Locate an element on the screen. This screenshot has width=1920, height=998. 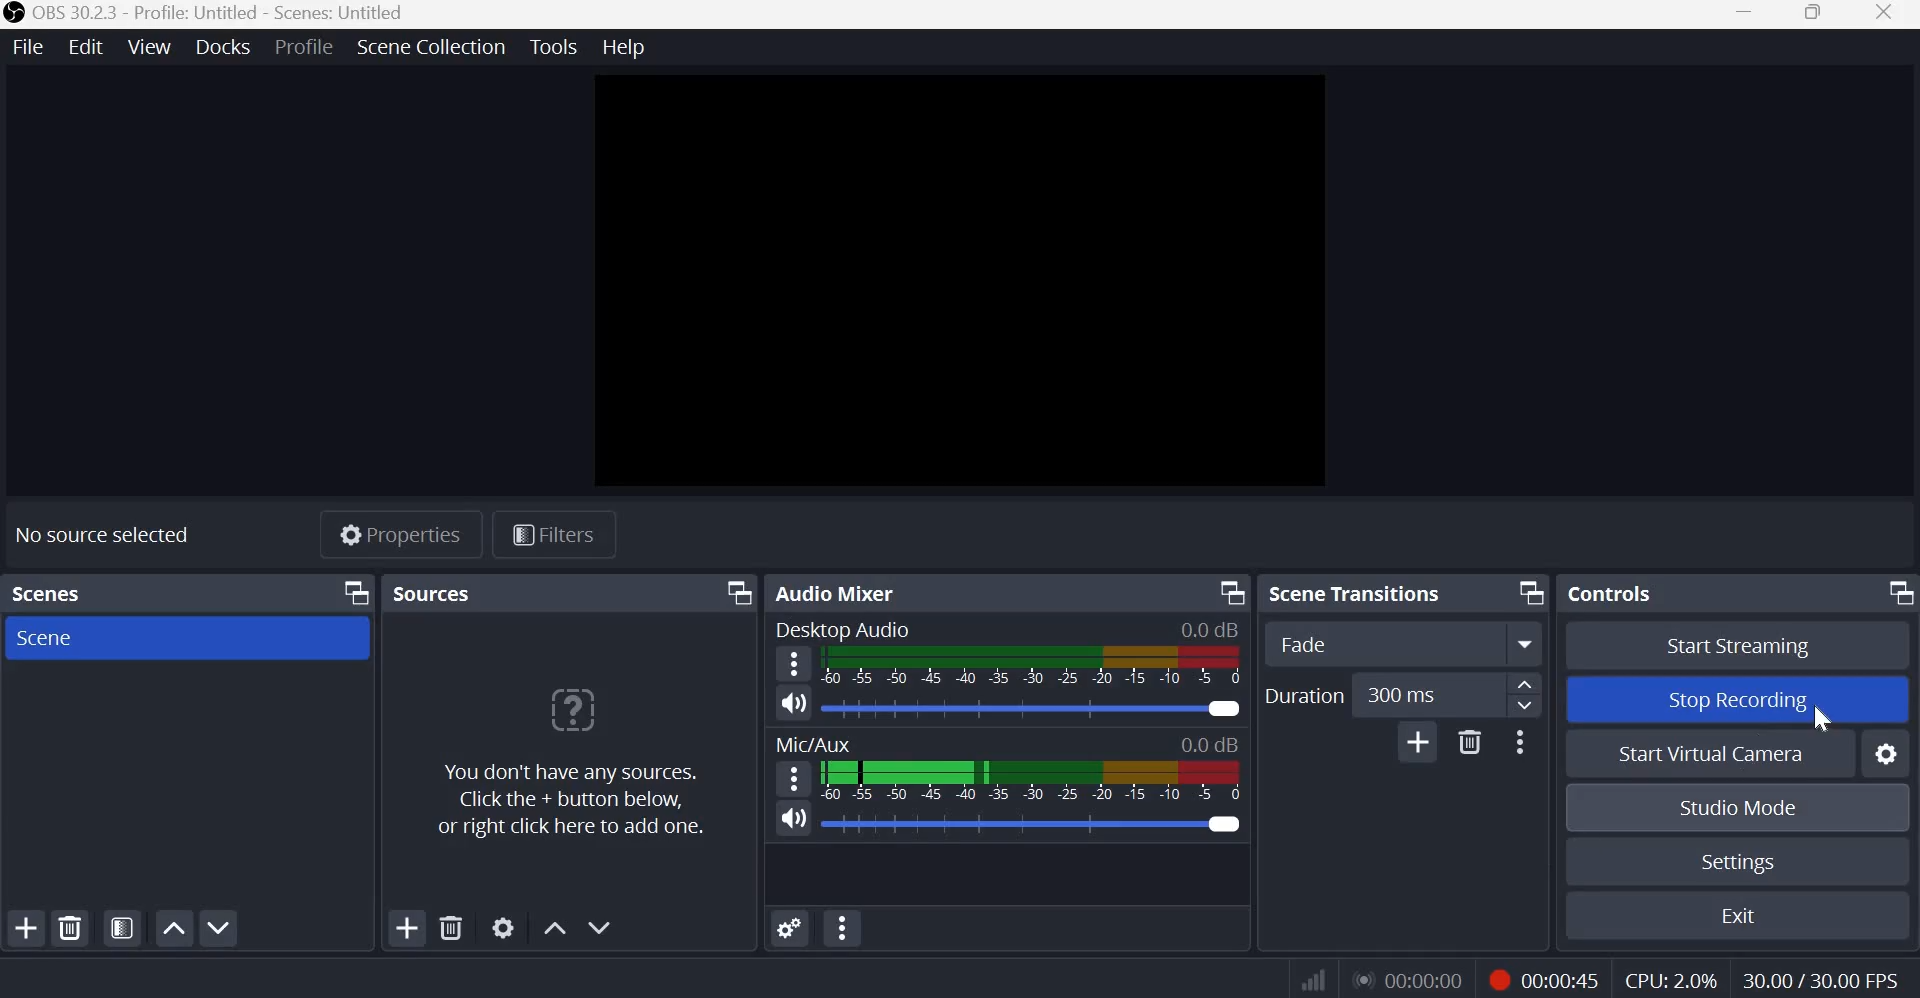
Dock Options icon is located at coordinates (1900, 594).